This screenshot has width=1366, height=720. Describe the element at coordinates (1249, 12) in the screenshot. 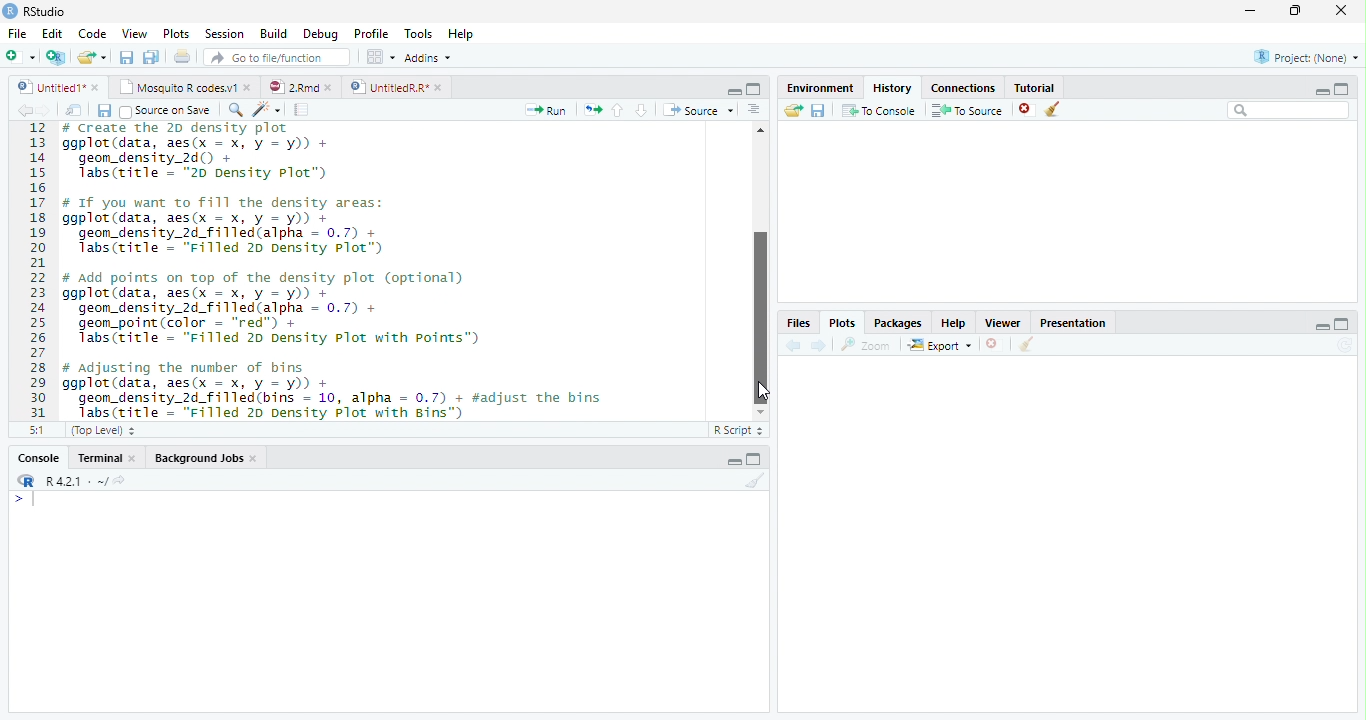

I see `minimize` at that location.